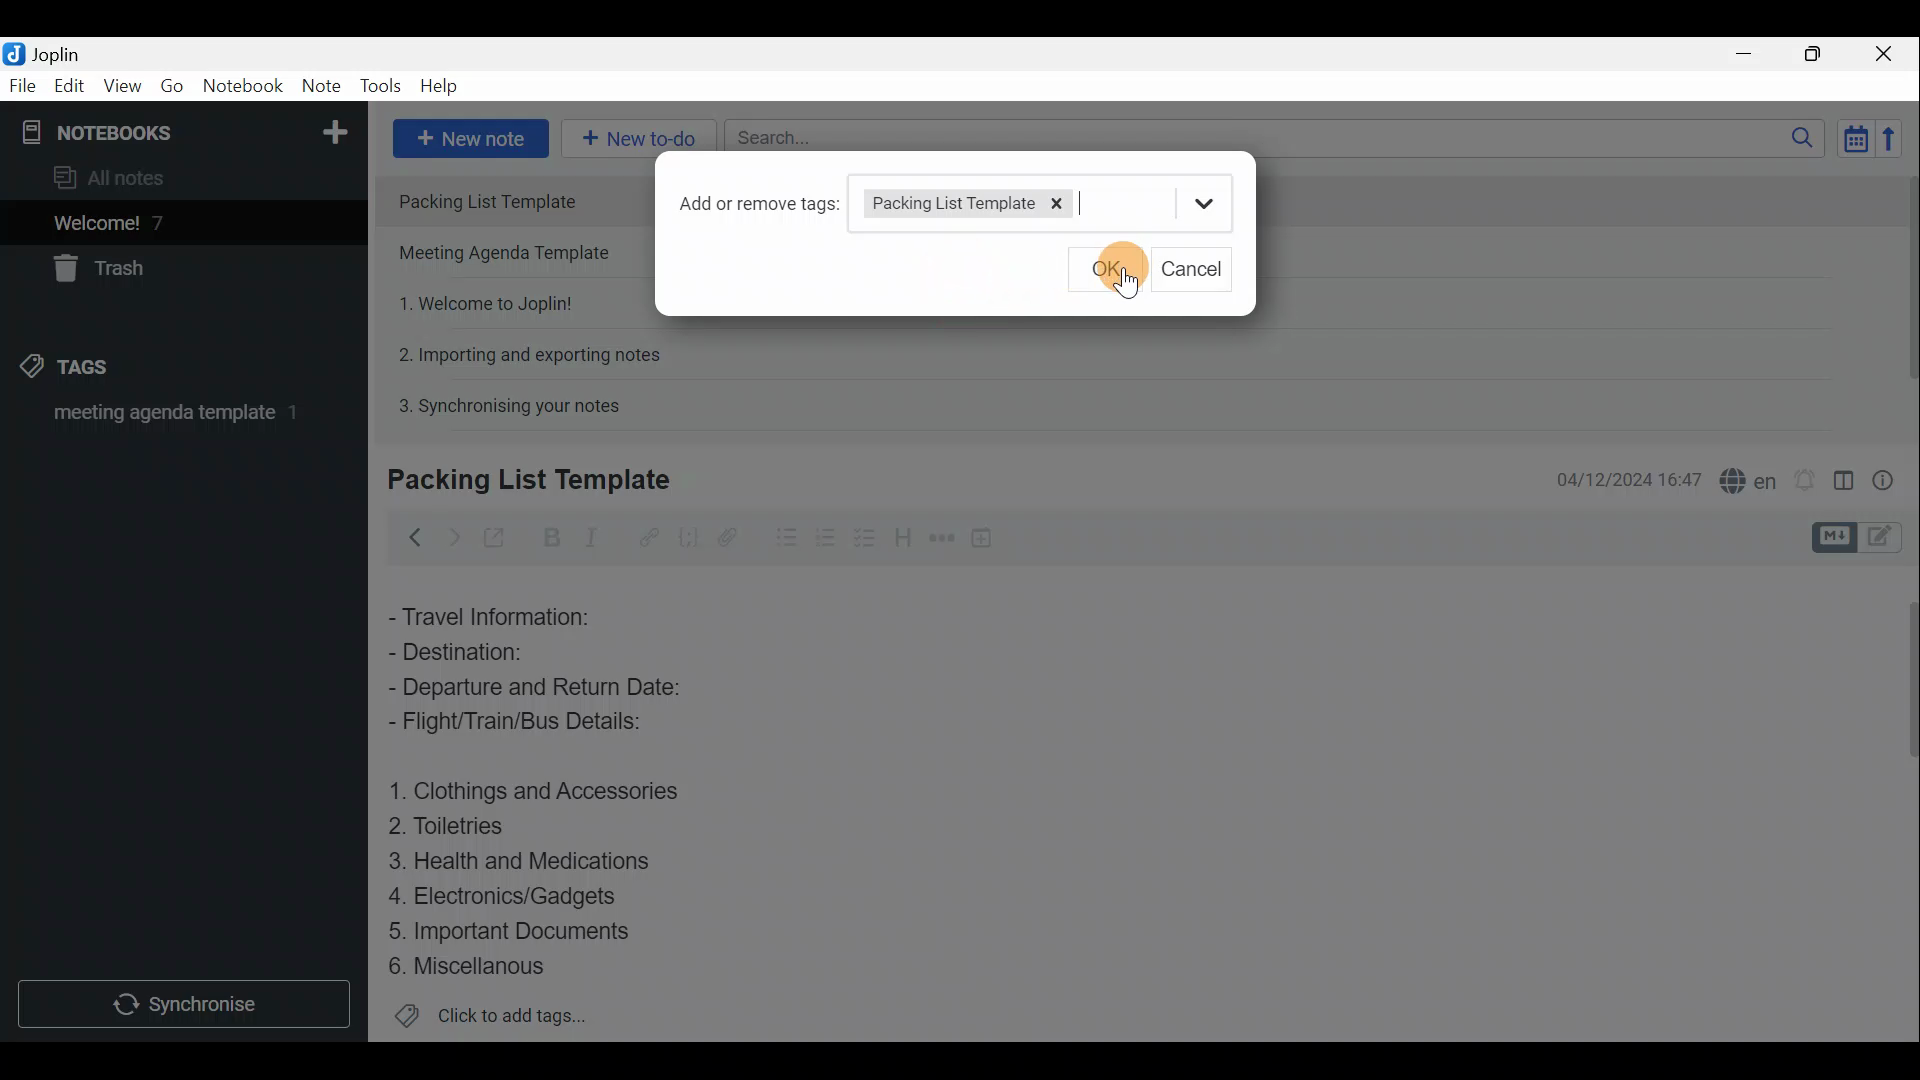  What do you see at coordinates (47, 53) in the screenshot?
I see `Joplin` at bounding box center [47, 53].